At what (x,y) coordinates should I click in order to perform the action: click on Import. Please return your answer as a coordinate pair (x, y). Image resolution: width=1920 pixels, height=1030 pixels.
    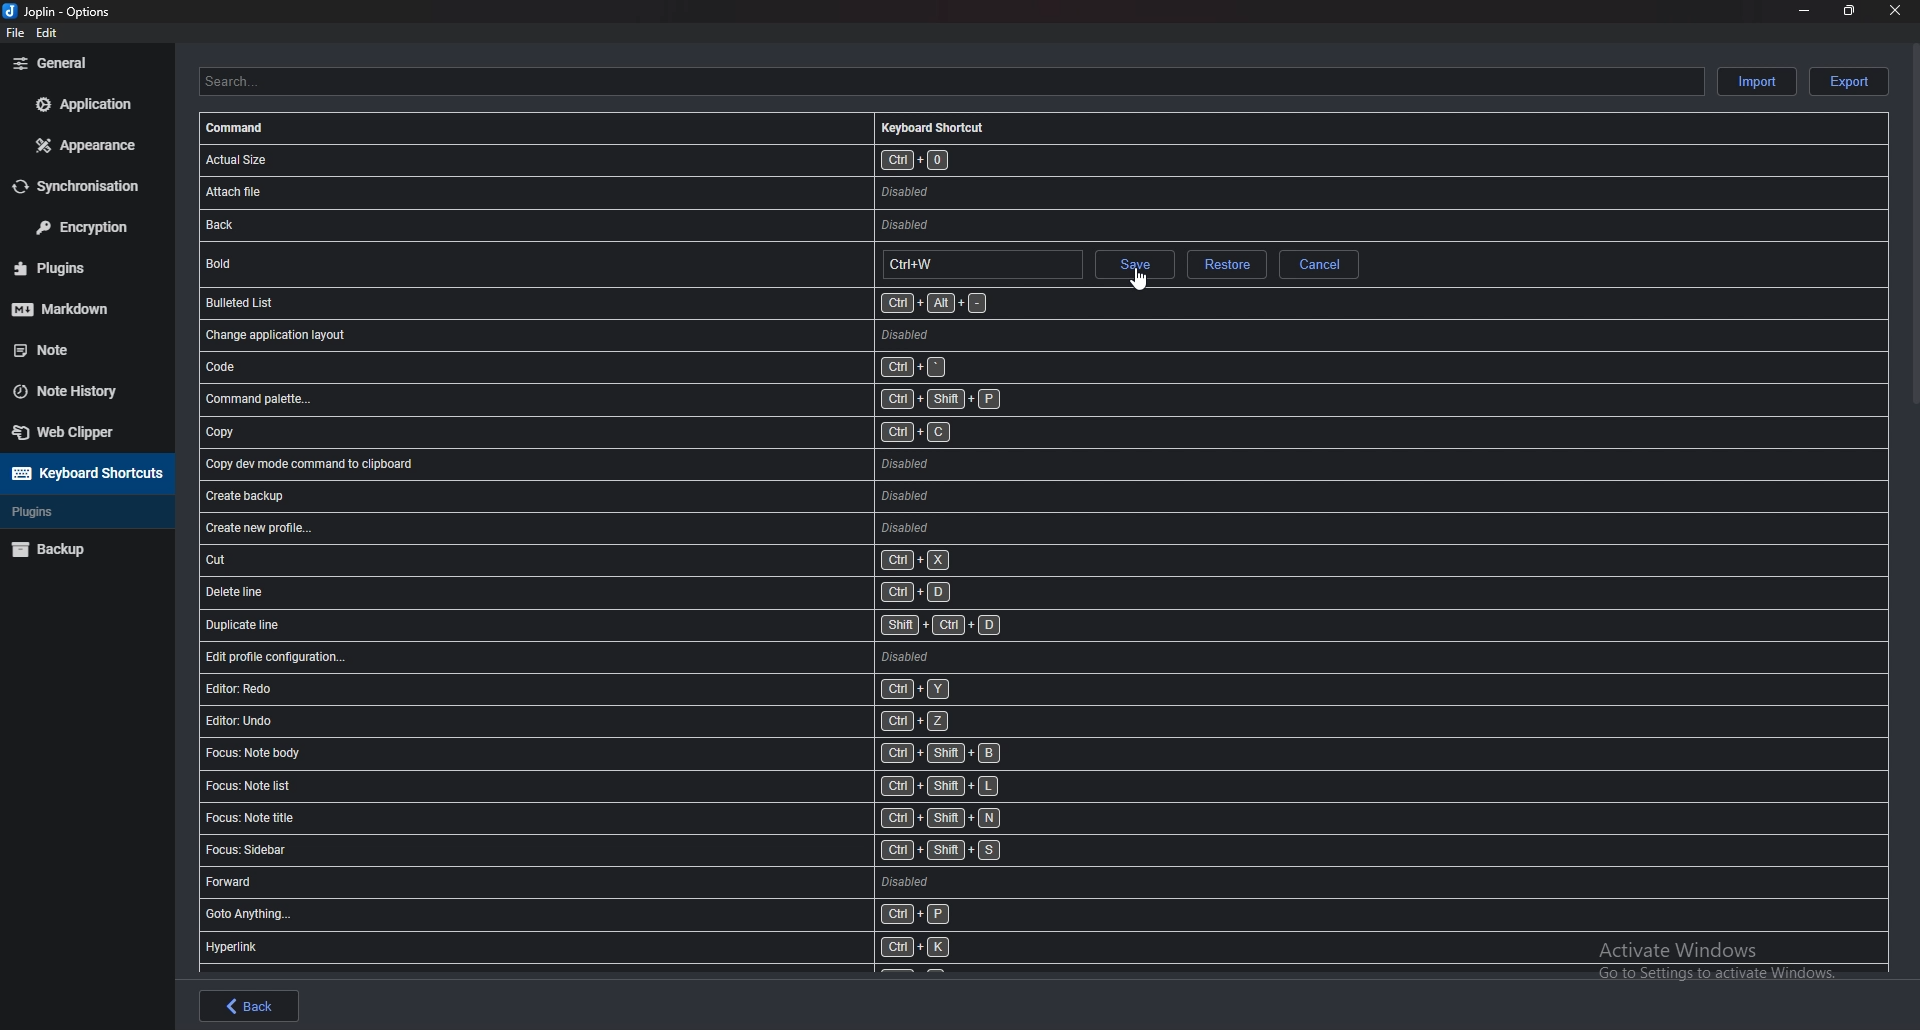
    Looking at the image, I should click on (1757, 82).